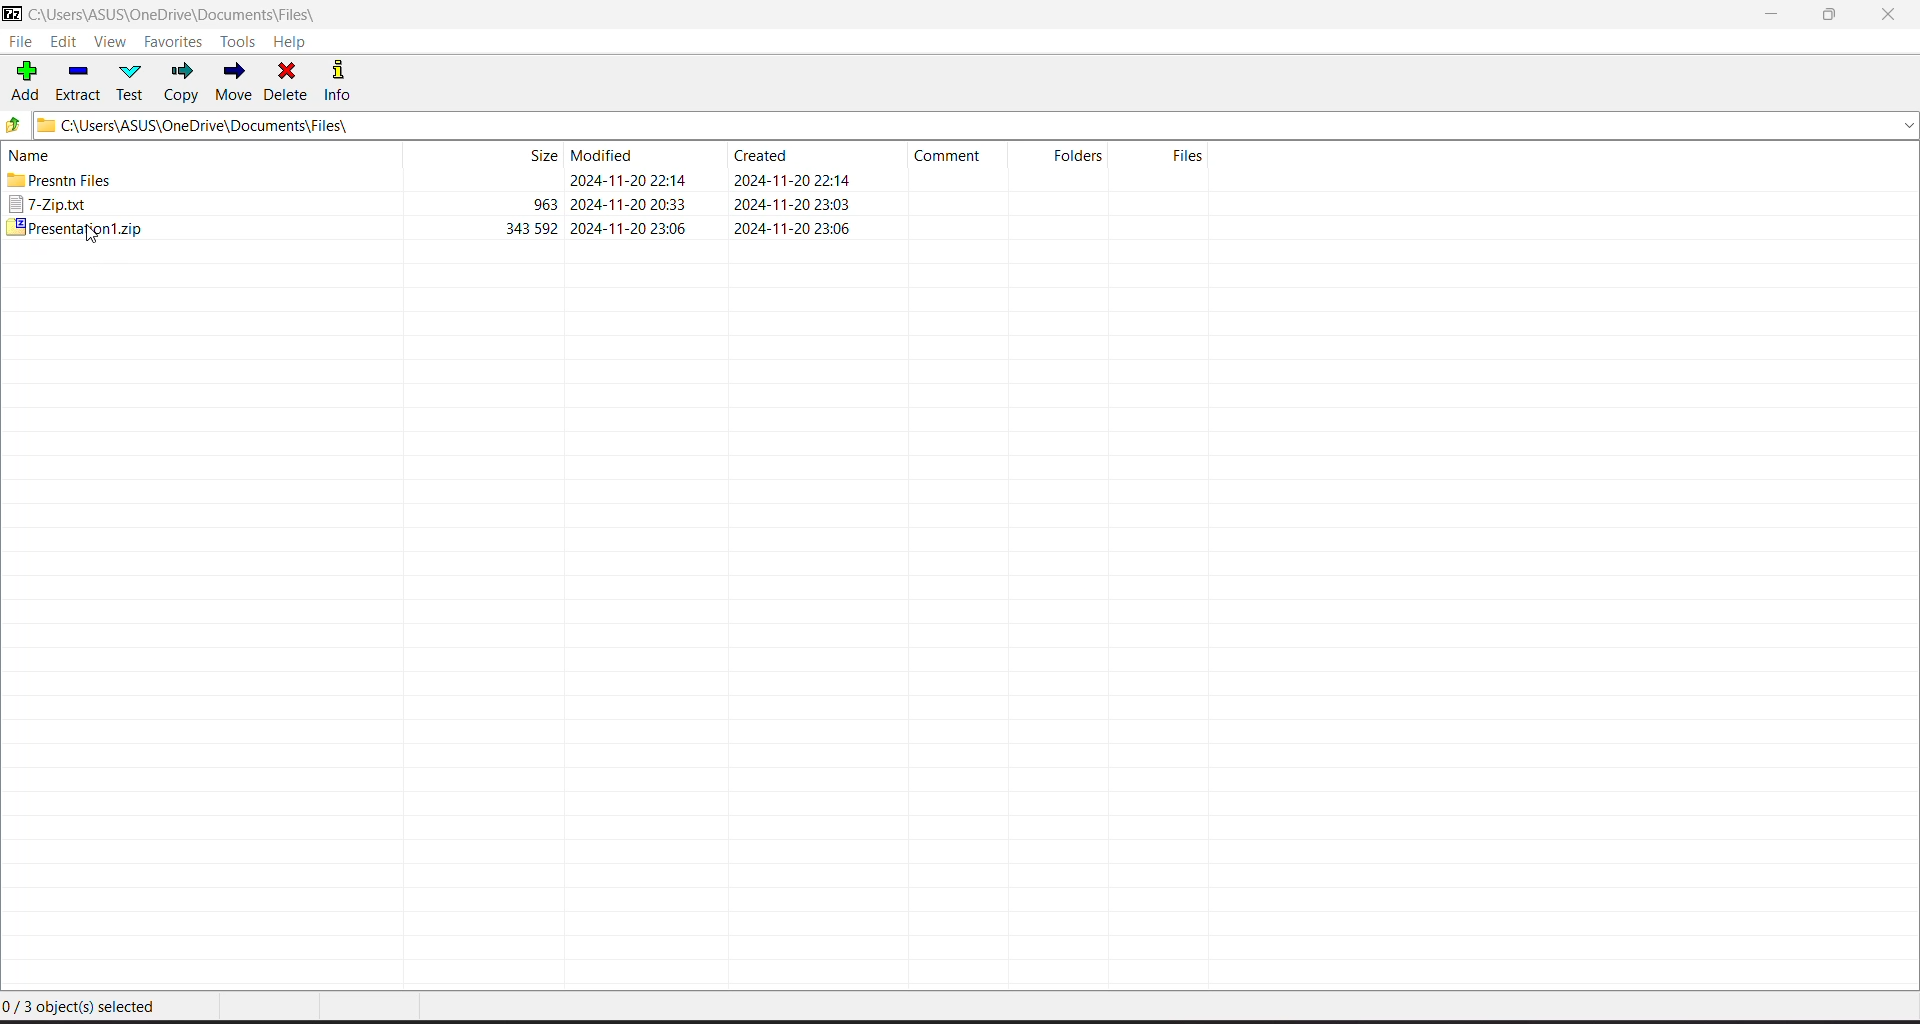 The width and height of the screenshot is (1920, 1024). I want to click on Test, so click(133, 81).